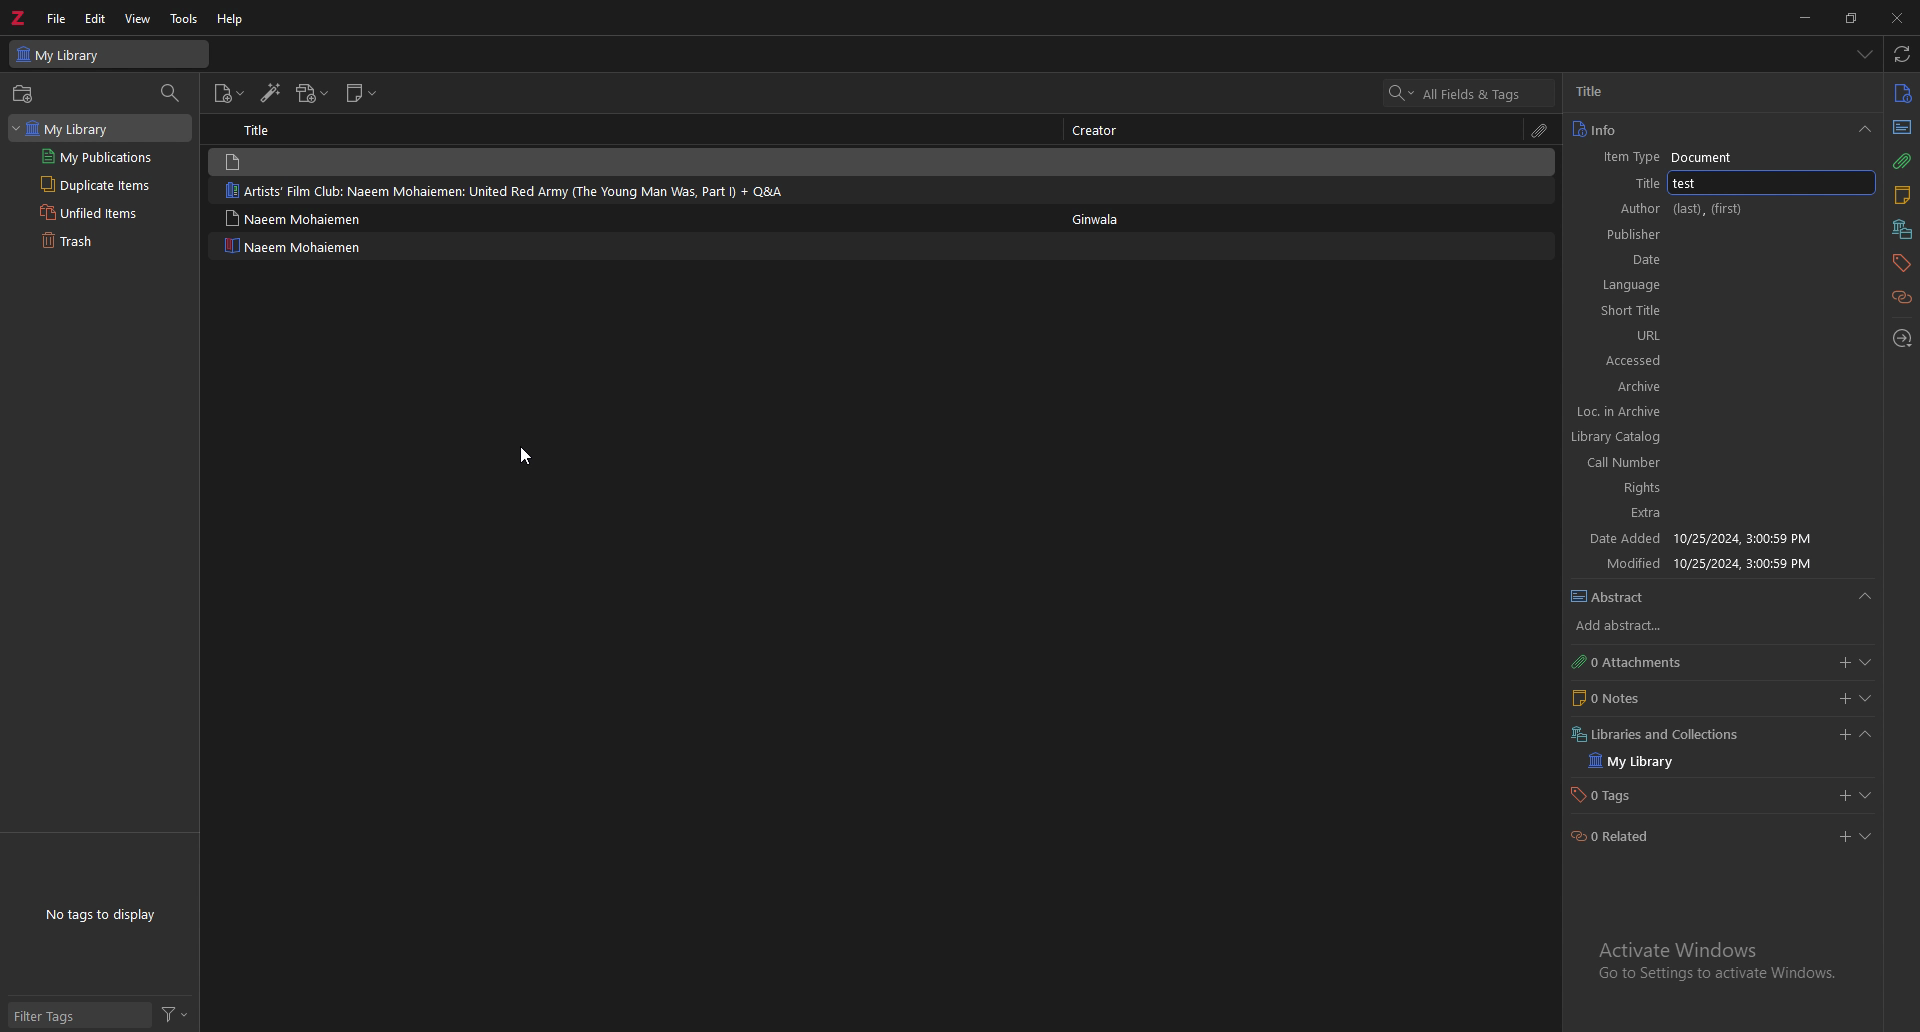 This screenshot has height=1032, width=1920. I want to click on libraries and collections, so click(1904, 229).